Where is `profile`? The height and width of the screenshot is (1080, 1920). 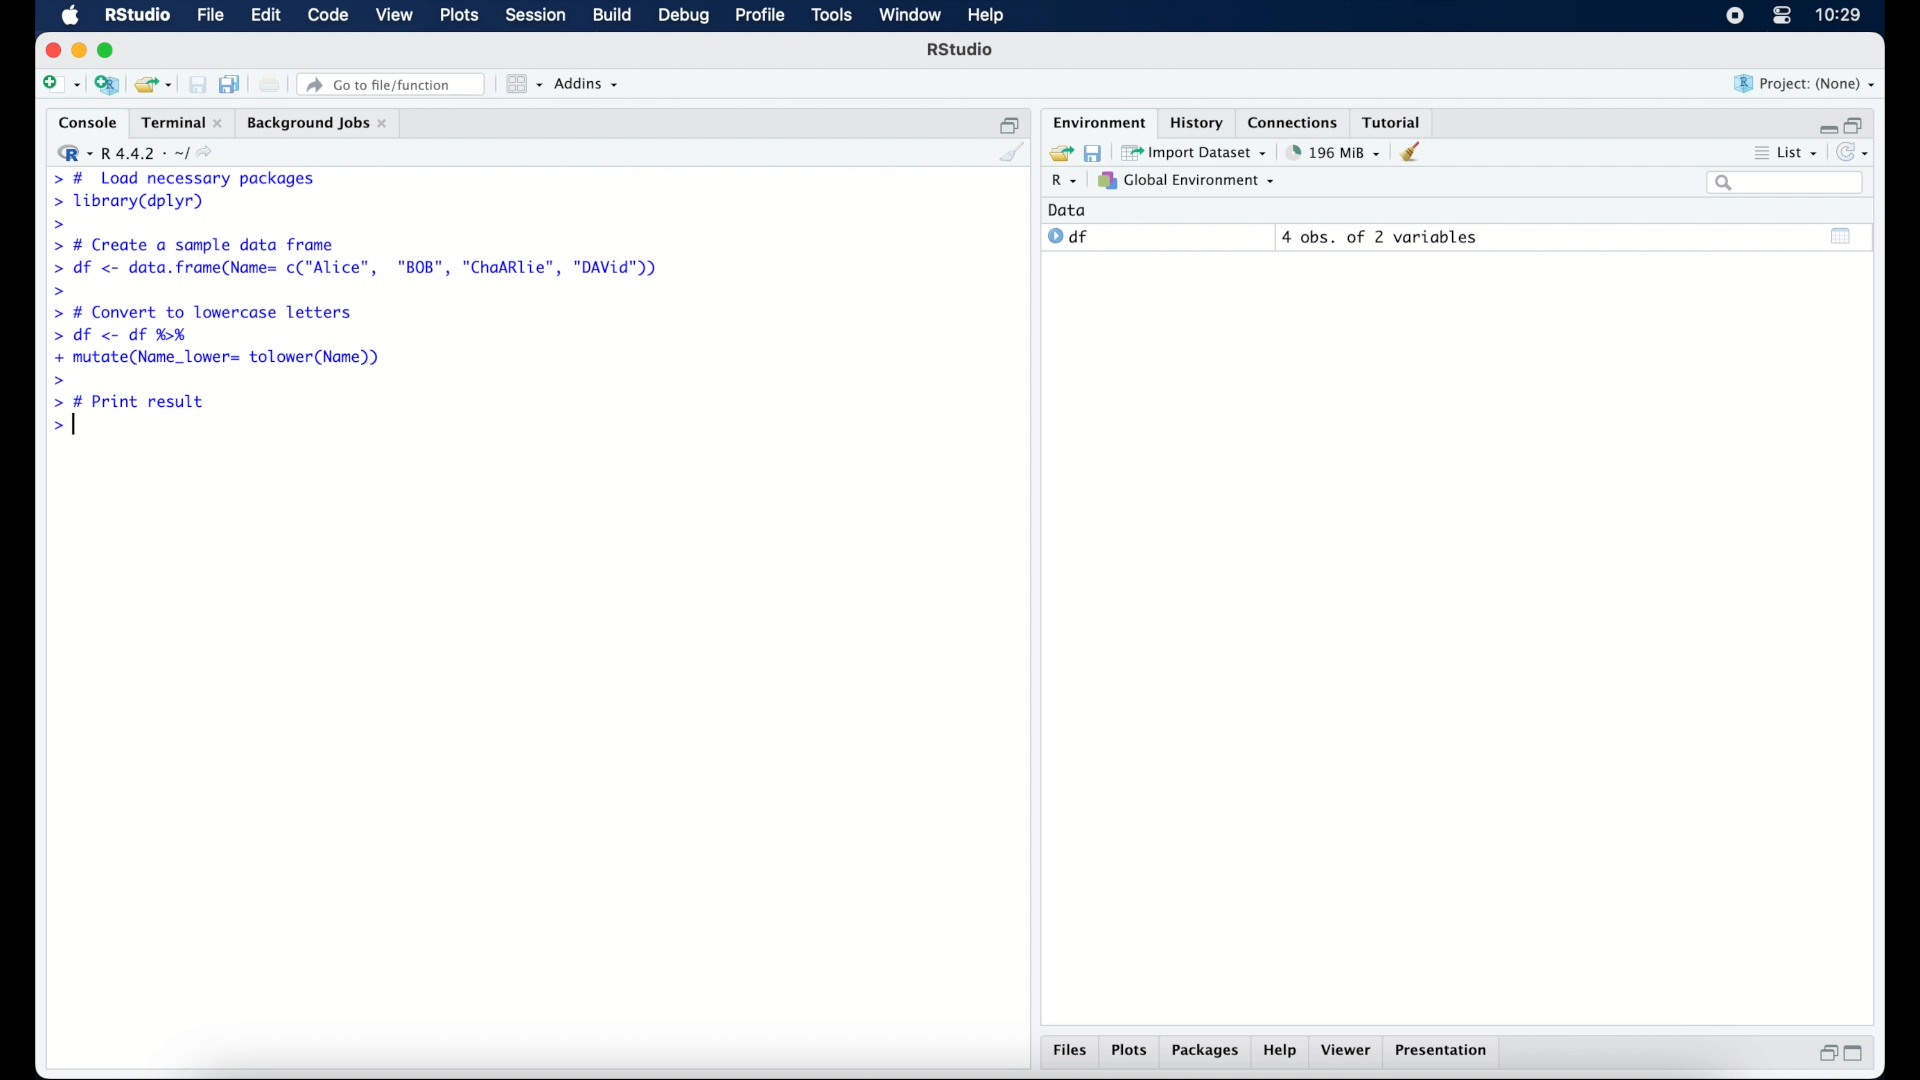
profile is located at coordinates (760, 16).